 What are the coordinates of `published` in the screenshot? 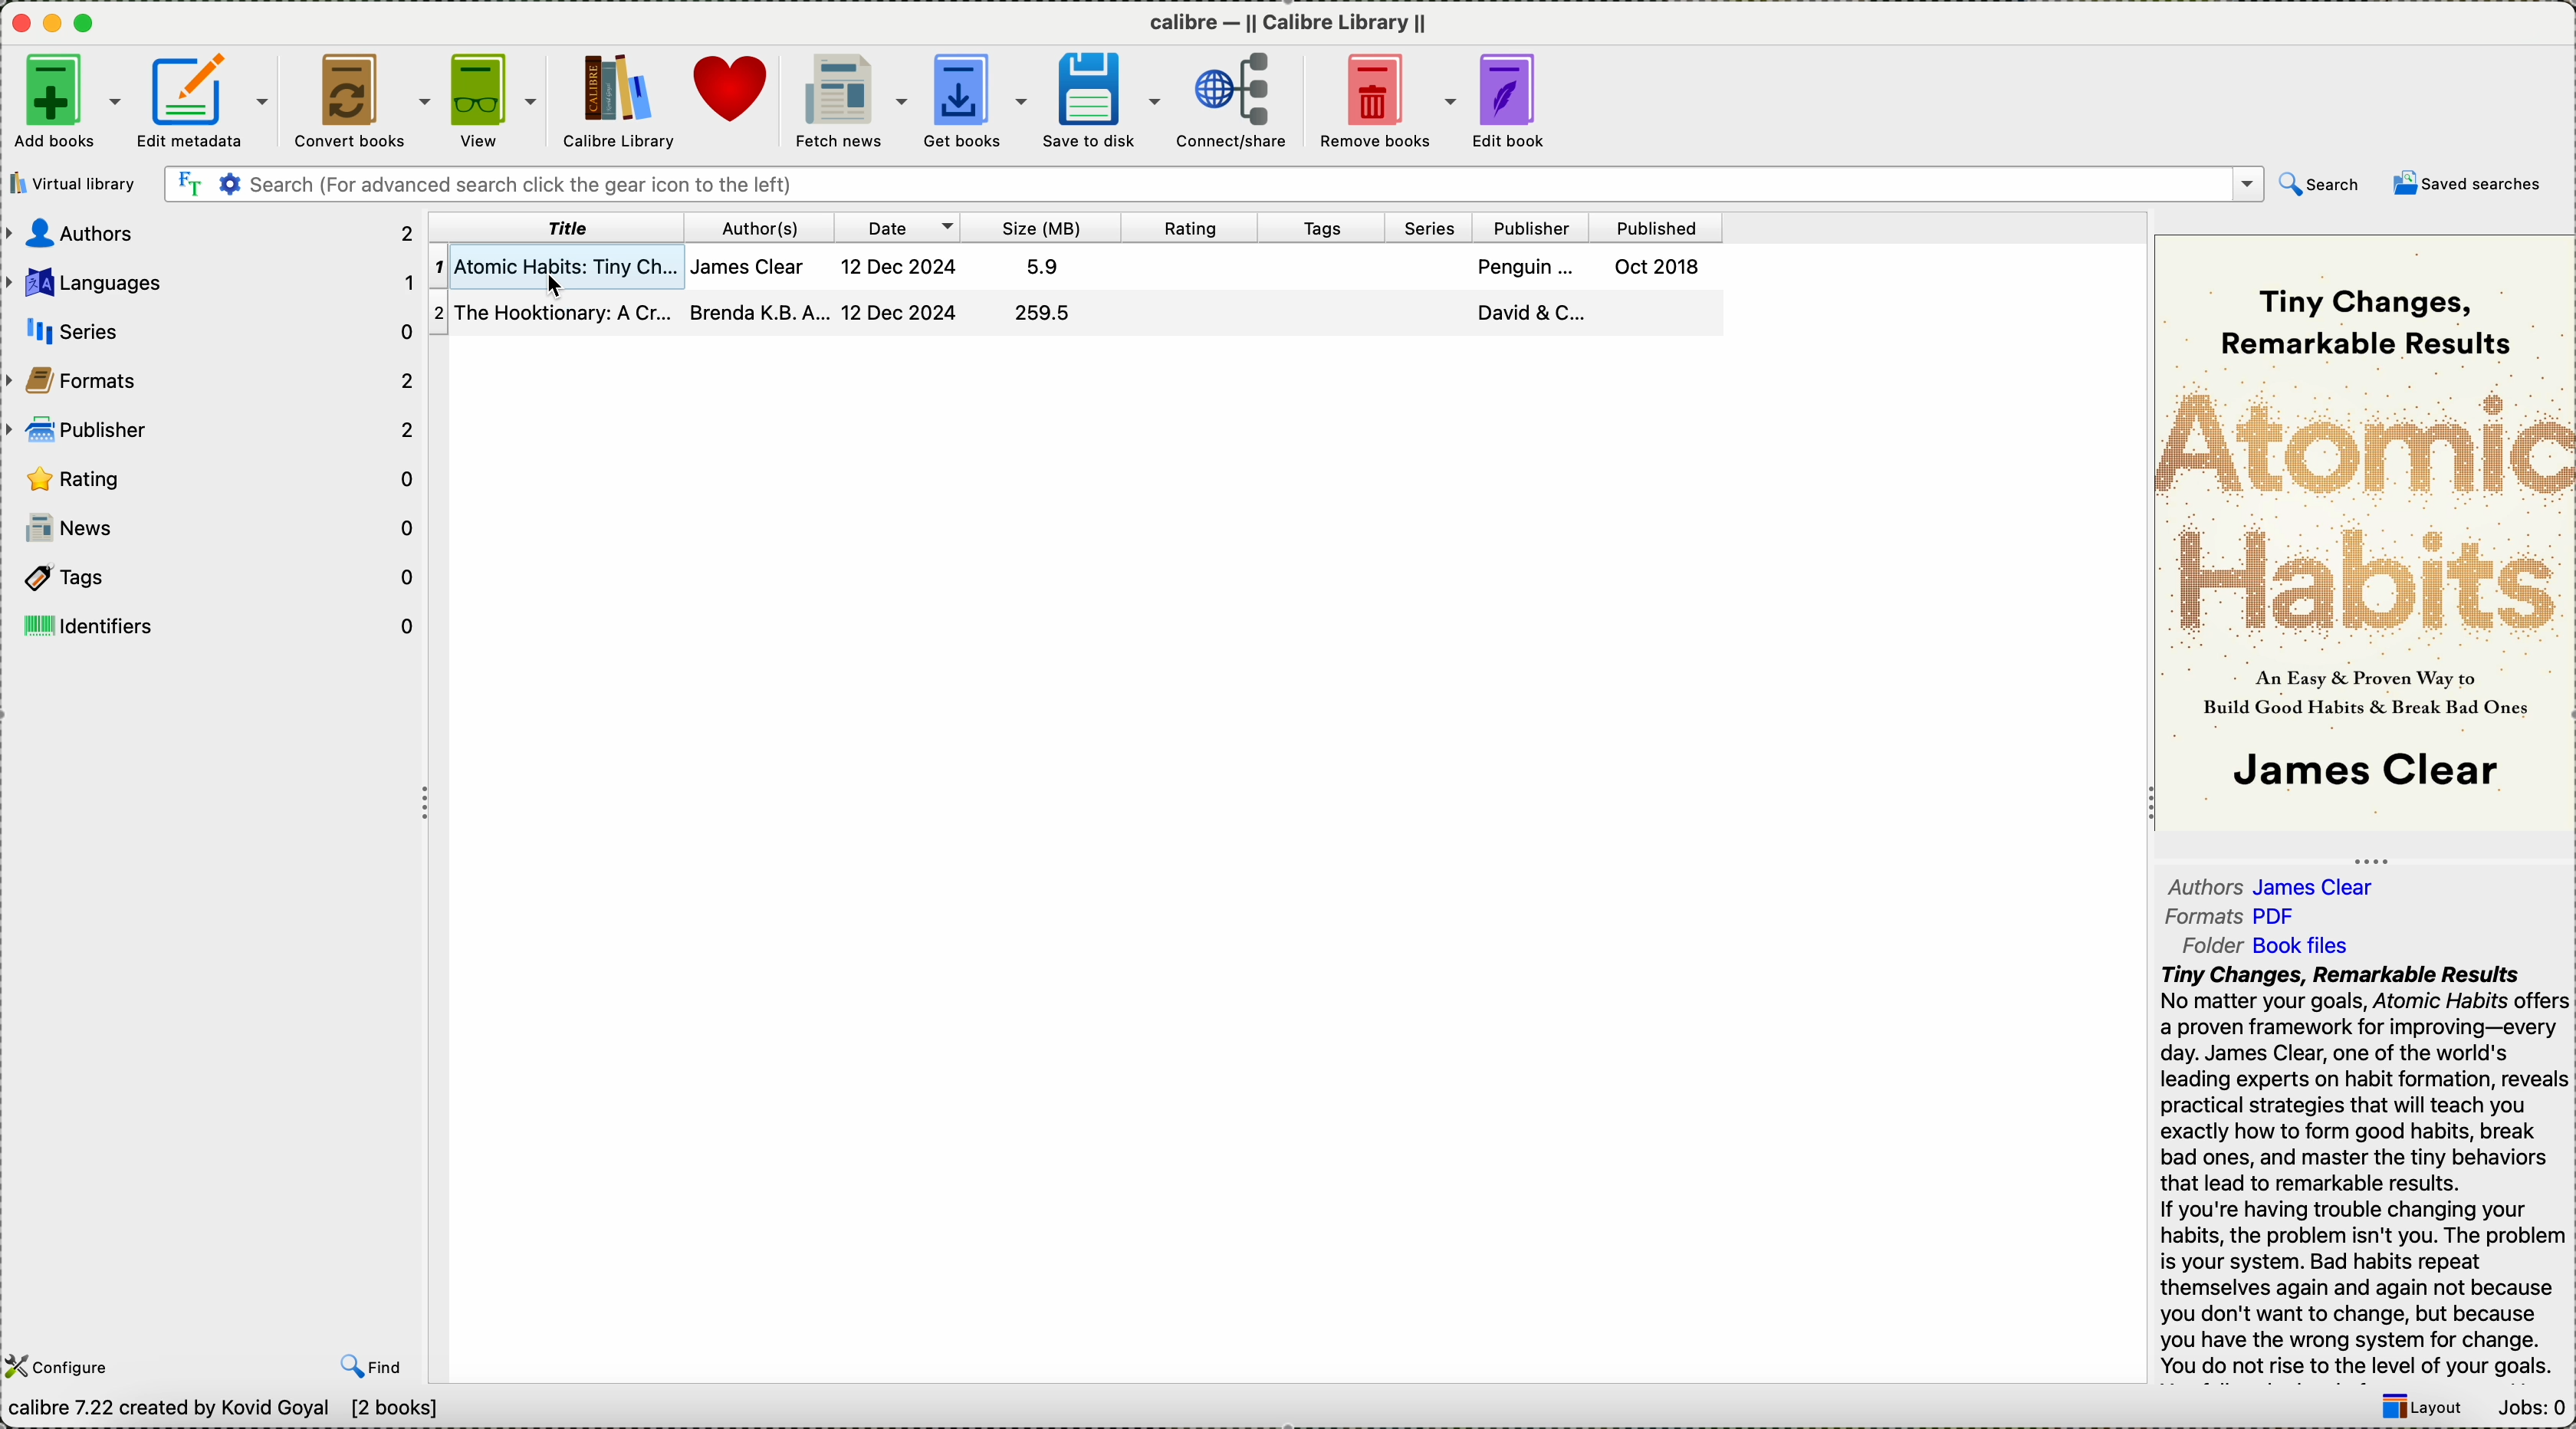 It's located at (1657, 229).